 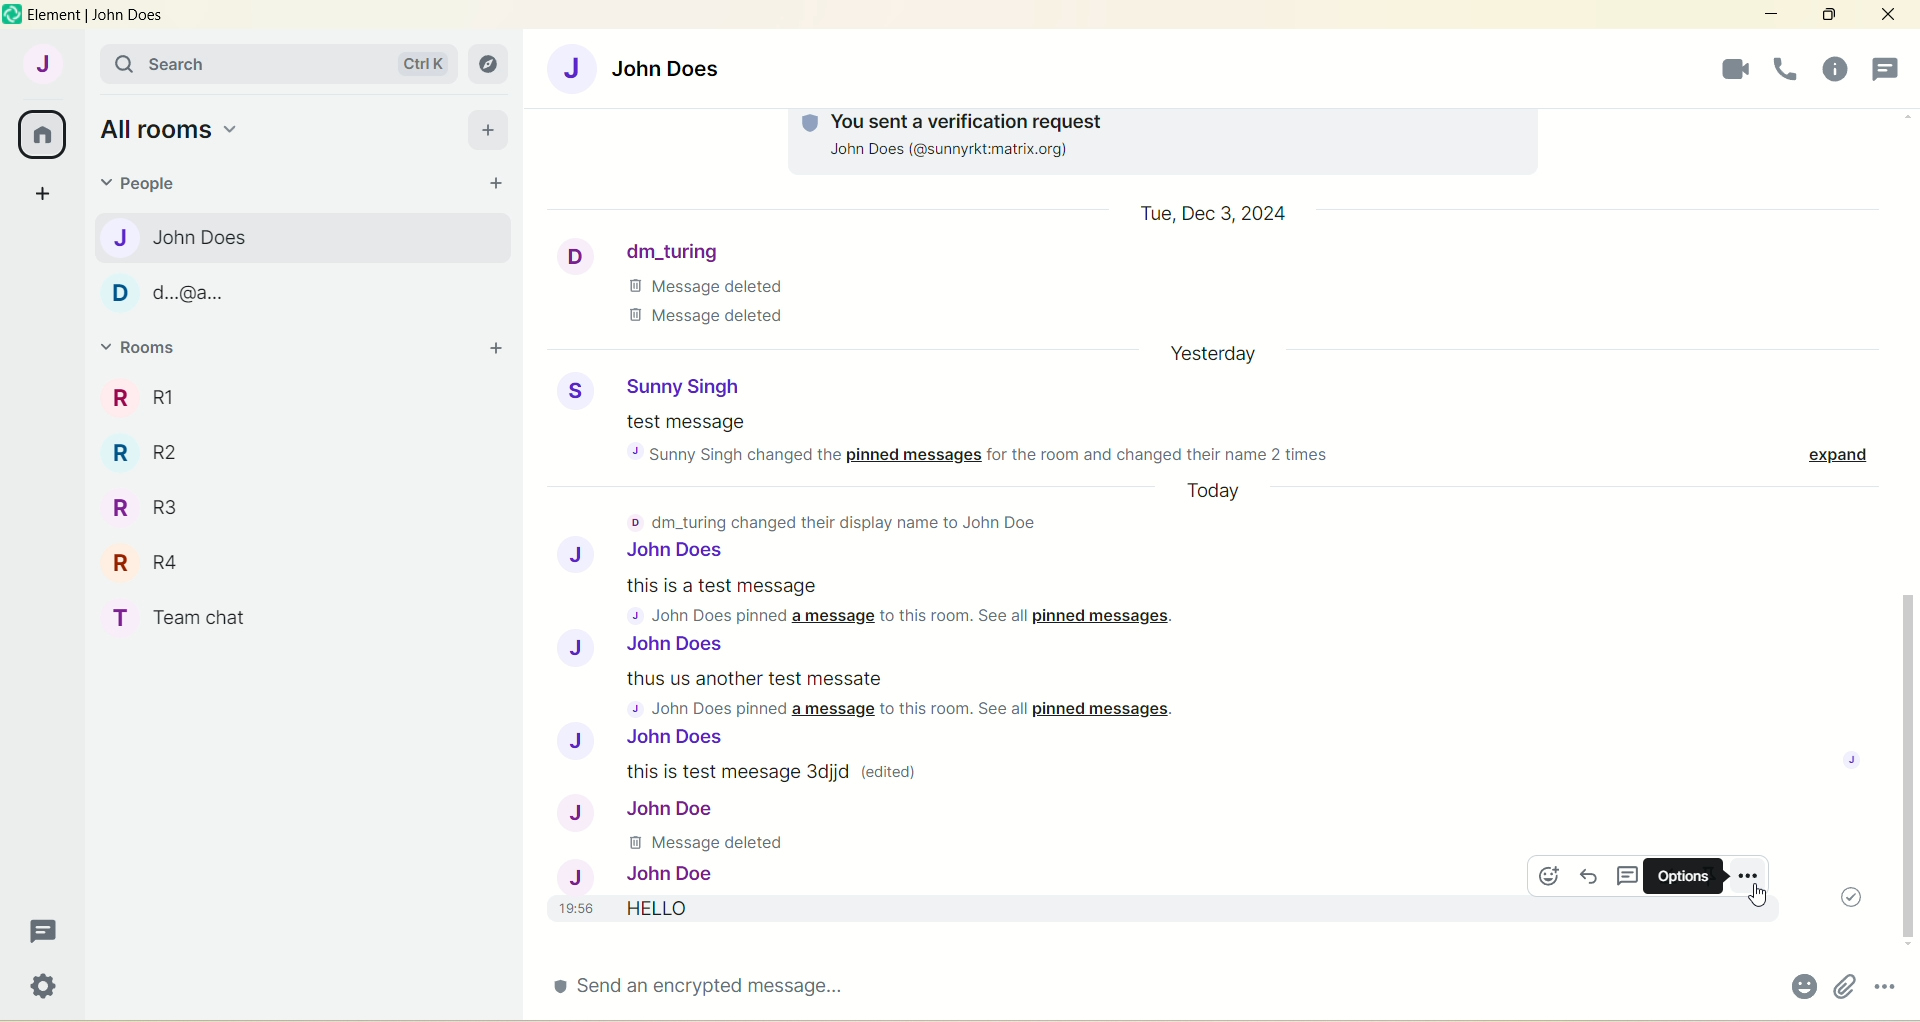 What do you see at coordinates (647, 647) in the screenshot?
I see `J John Does` at bounding box center [647, 647].